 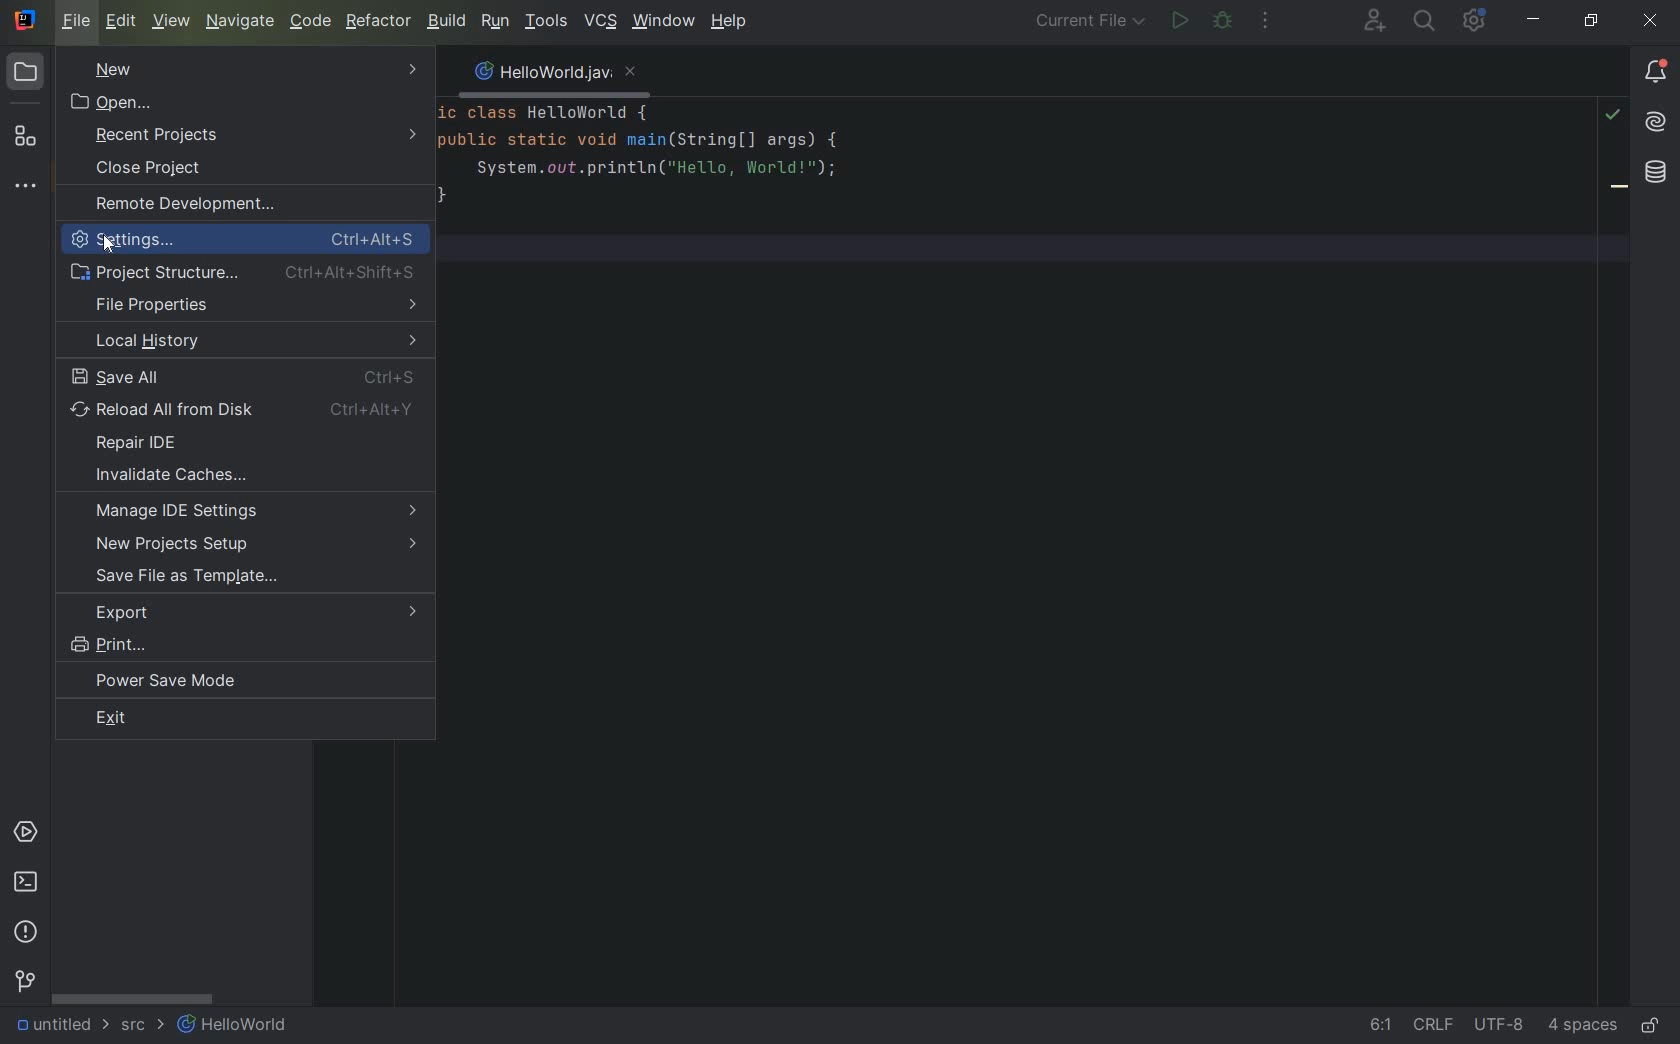 I want to click on TERMINAL, so click(x=24, y=883).